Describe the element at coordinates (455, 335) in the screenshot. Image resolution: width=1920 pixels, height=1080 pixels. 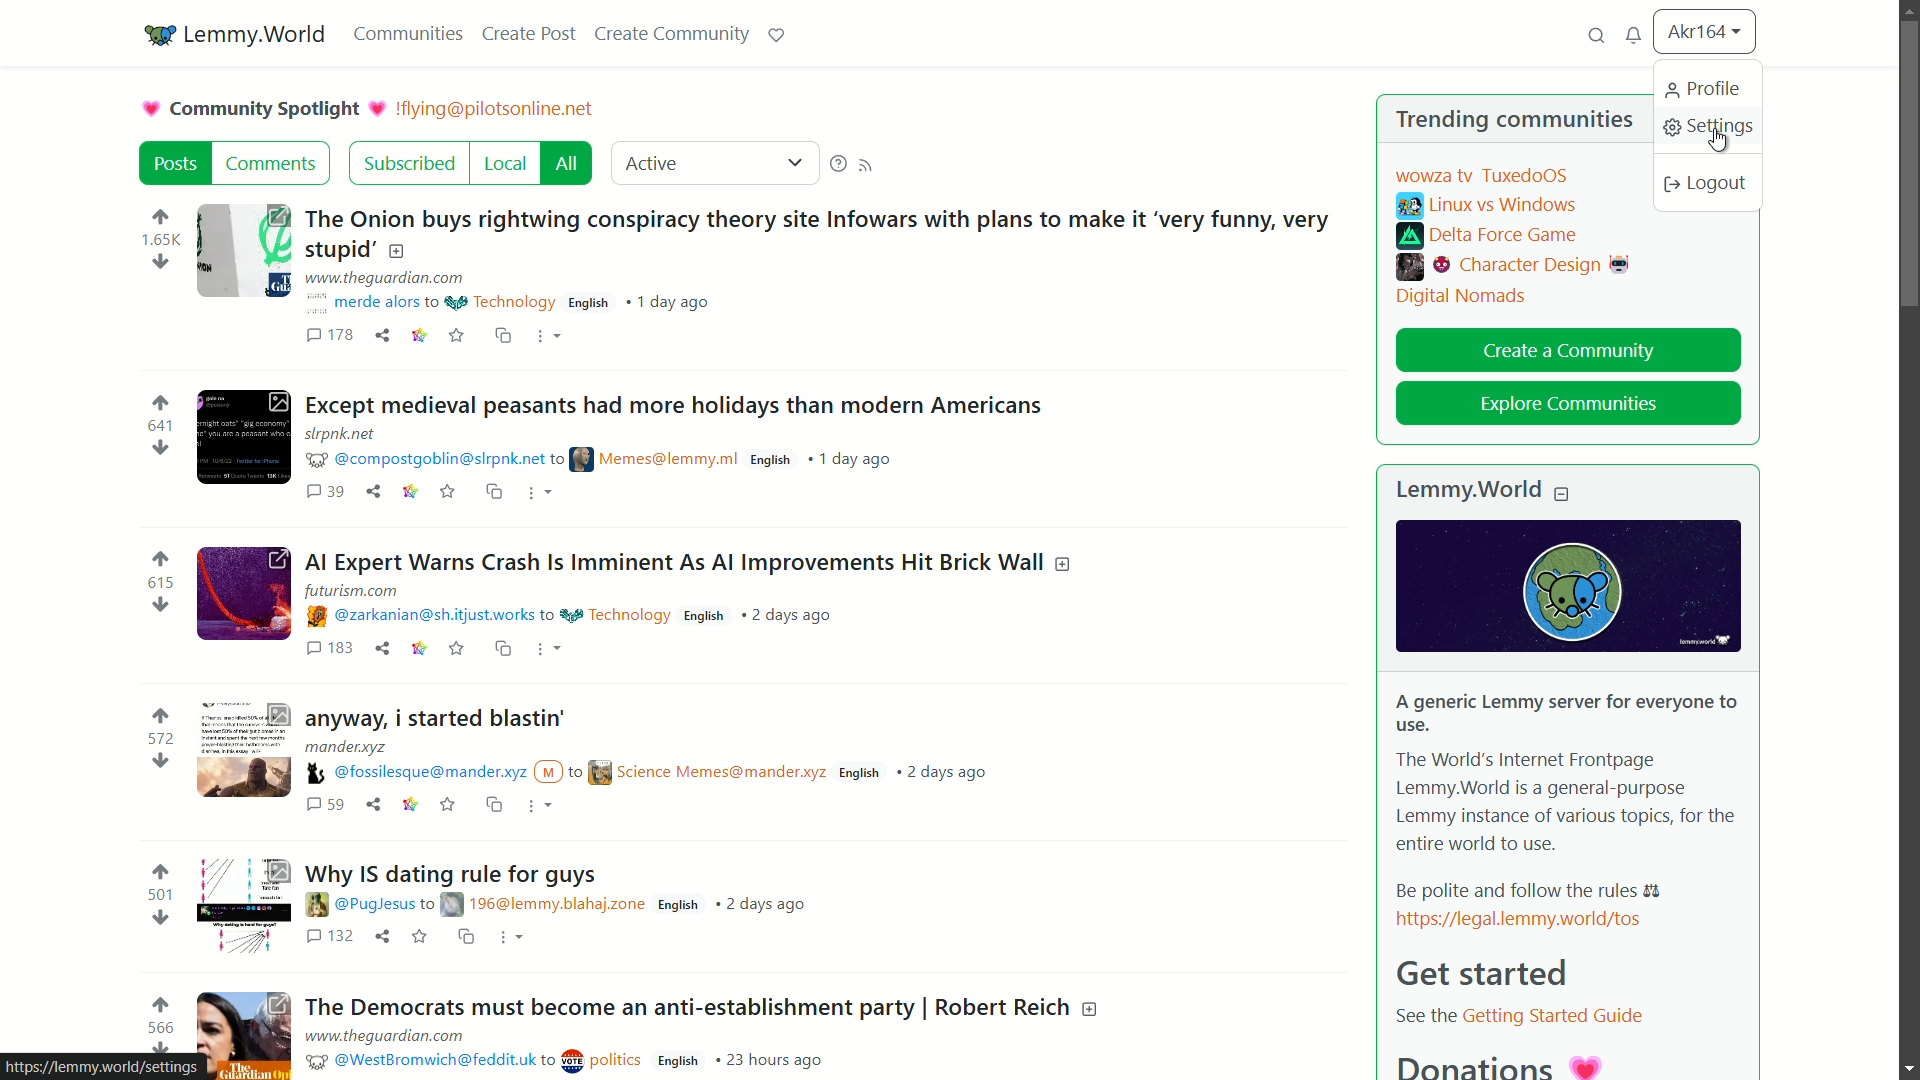
I see `saves` at that location.